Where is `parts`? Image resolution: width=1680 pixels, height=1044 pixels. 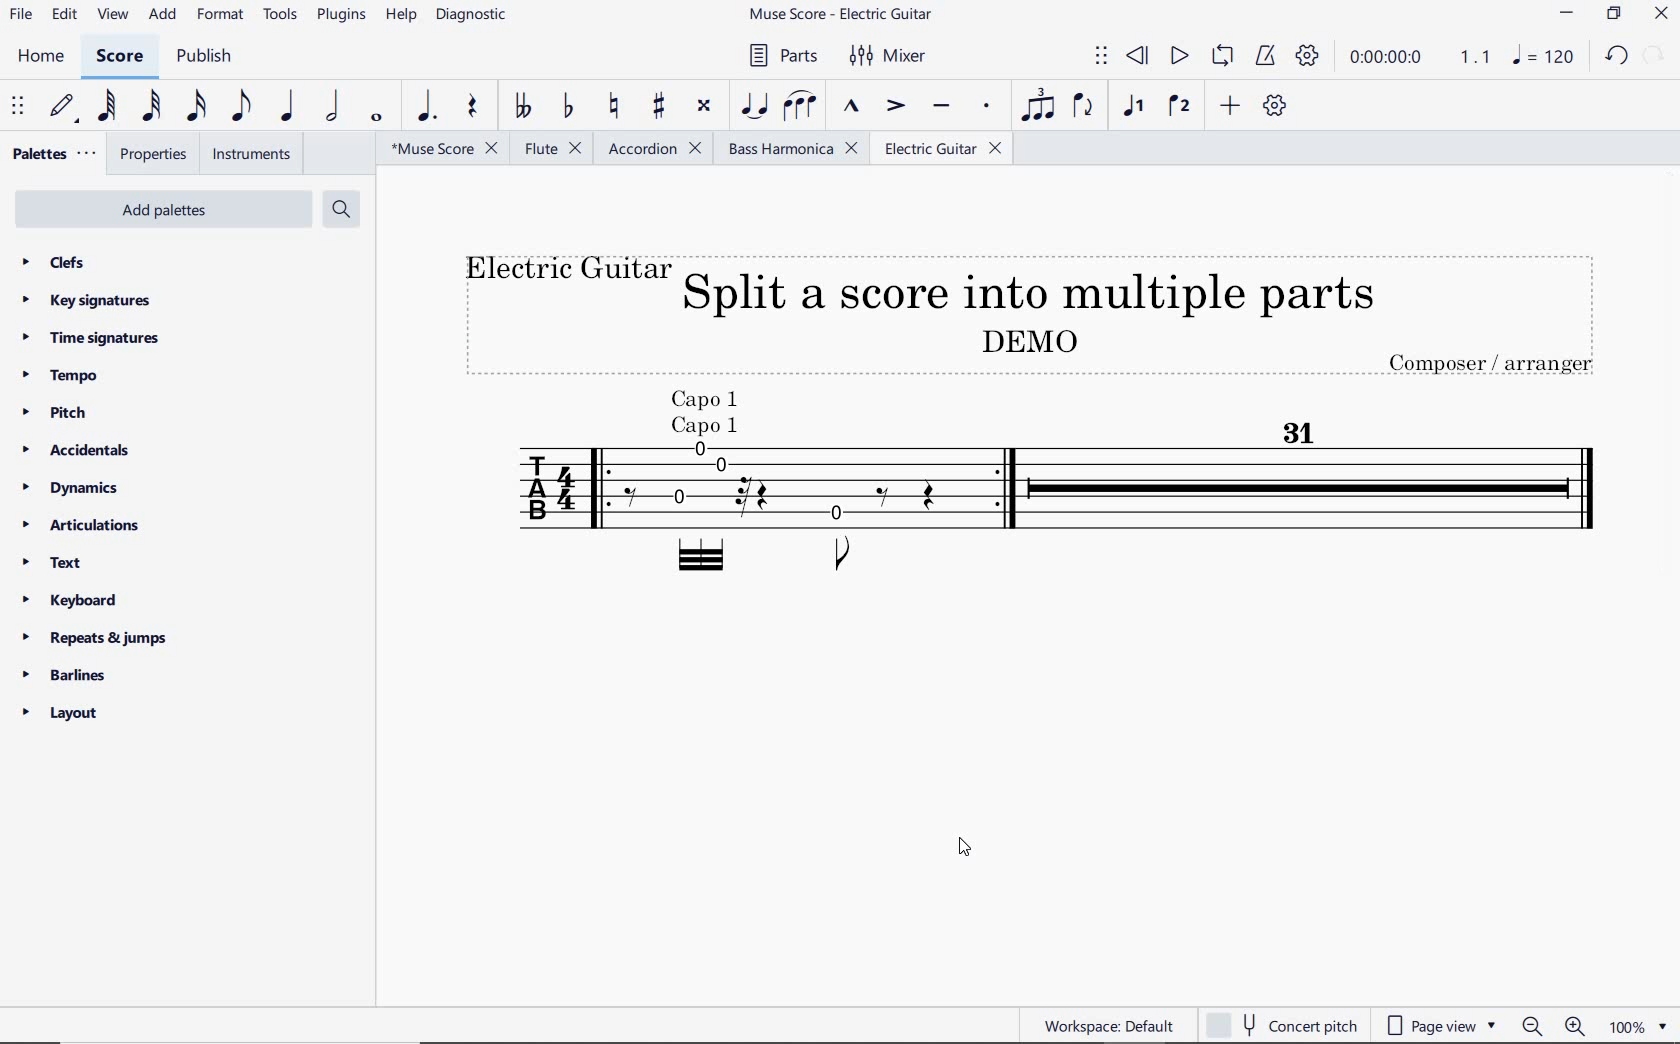 parts is located at coordinates (779, 55).